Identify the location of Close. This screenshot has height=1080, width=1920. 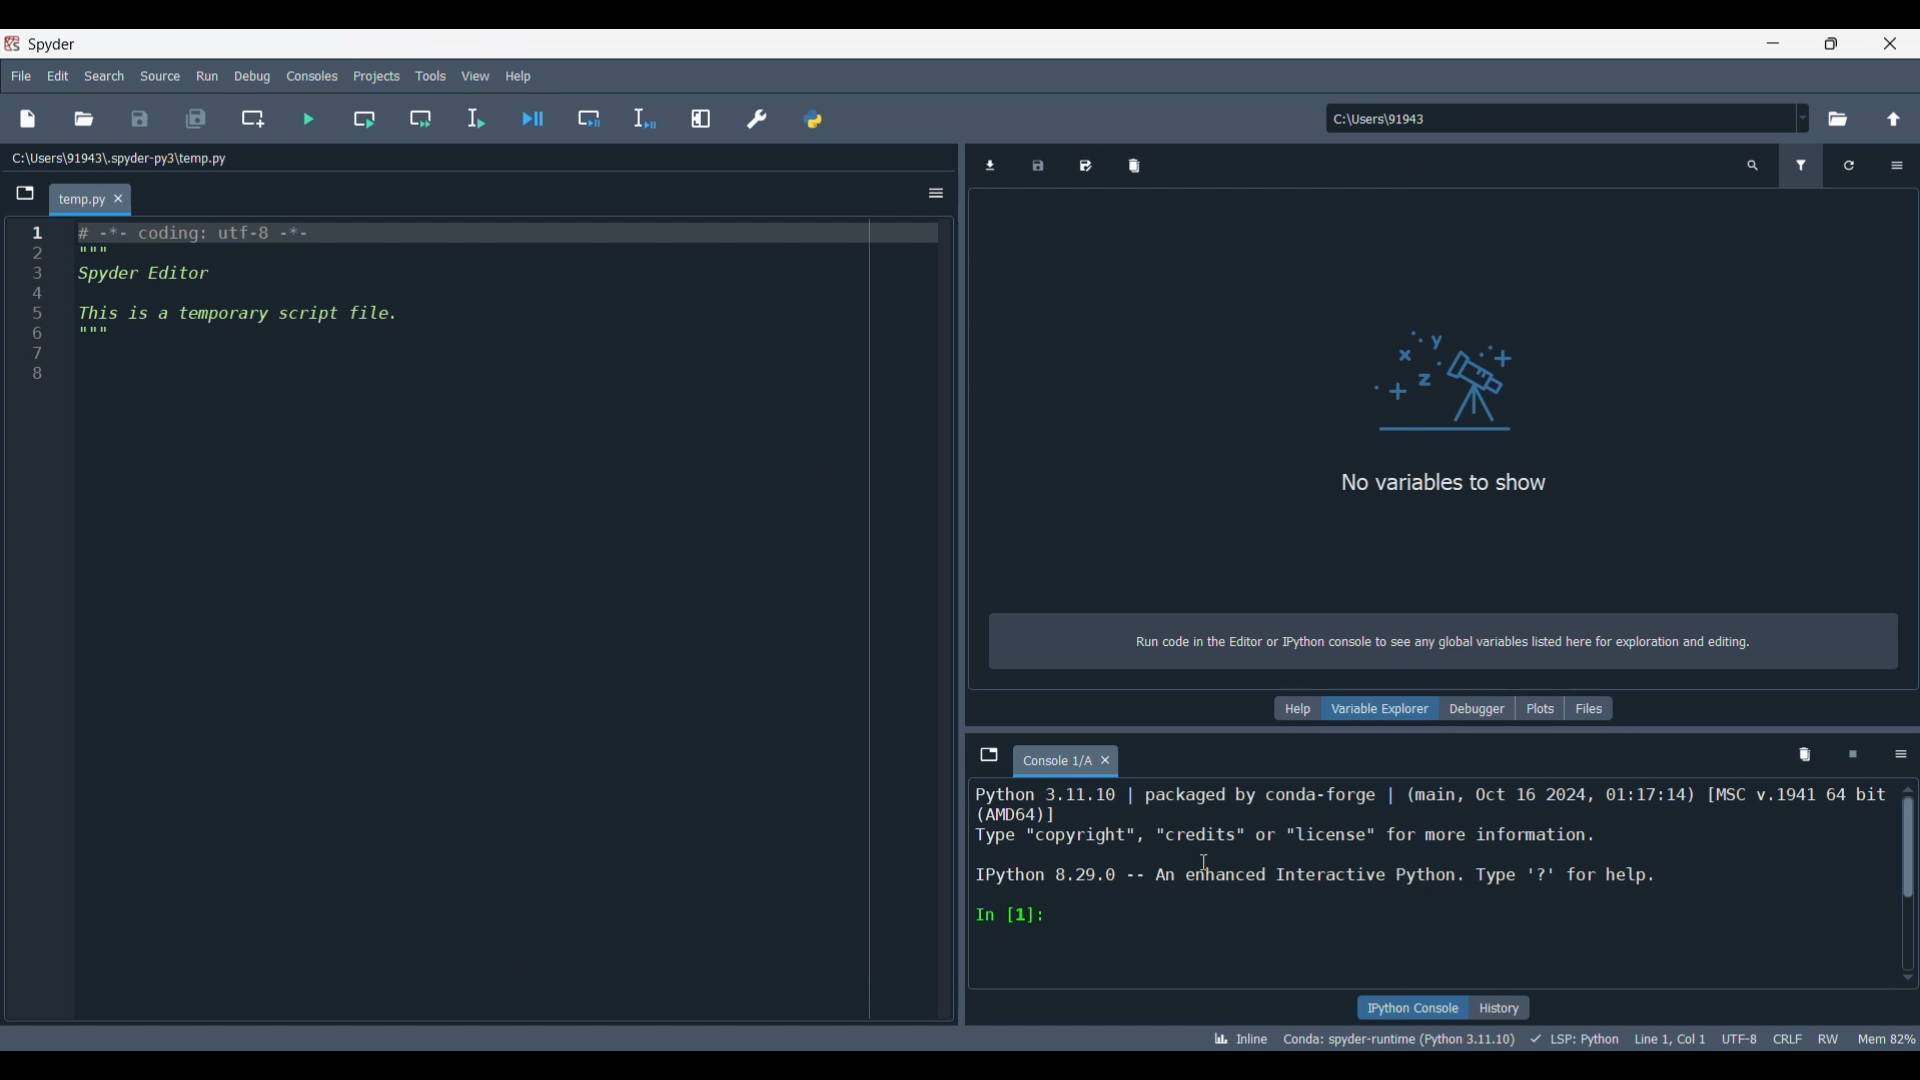
(118, 198).